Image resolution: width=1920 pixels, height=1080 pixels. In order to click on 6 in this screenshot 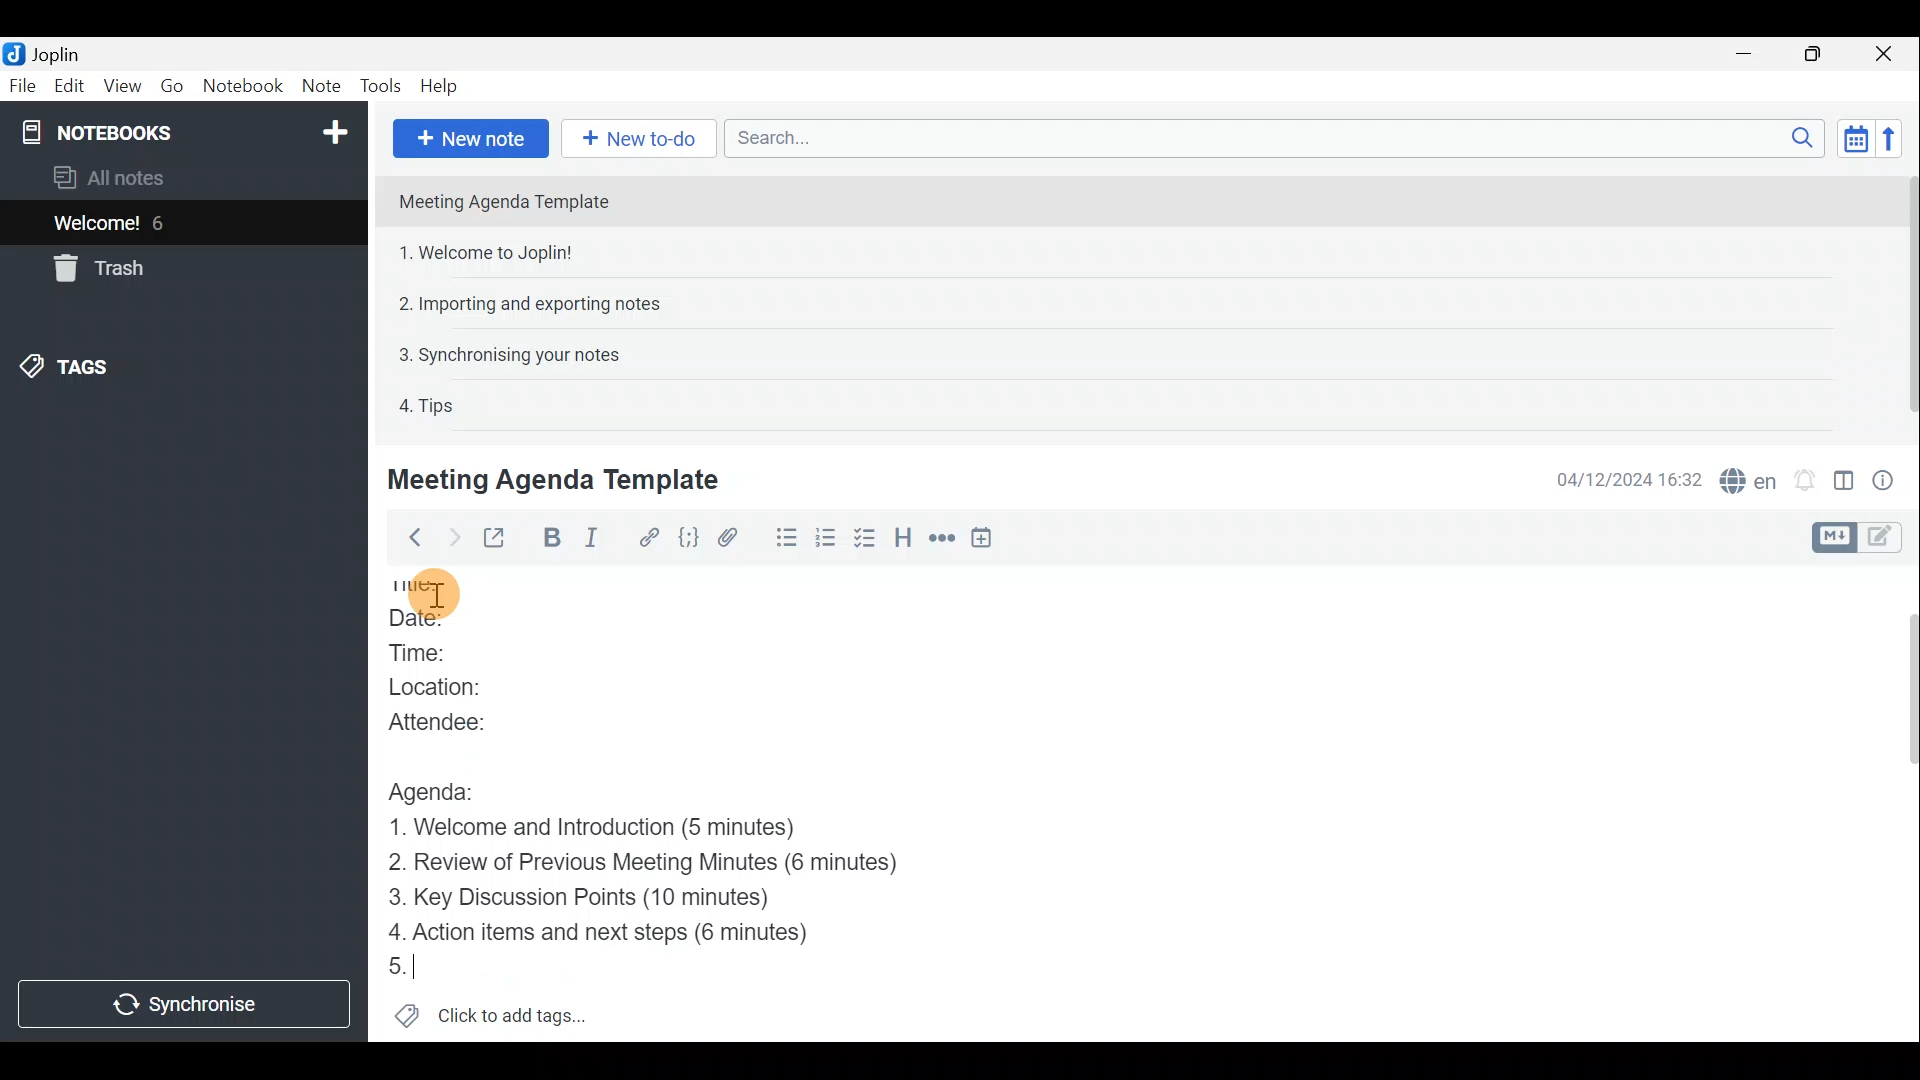, I will do `click(164, 223)`.